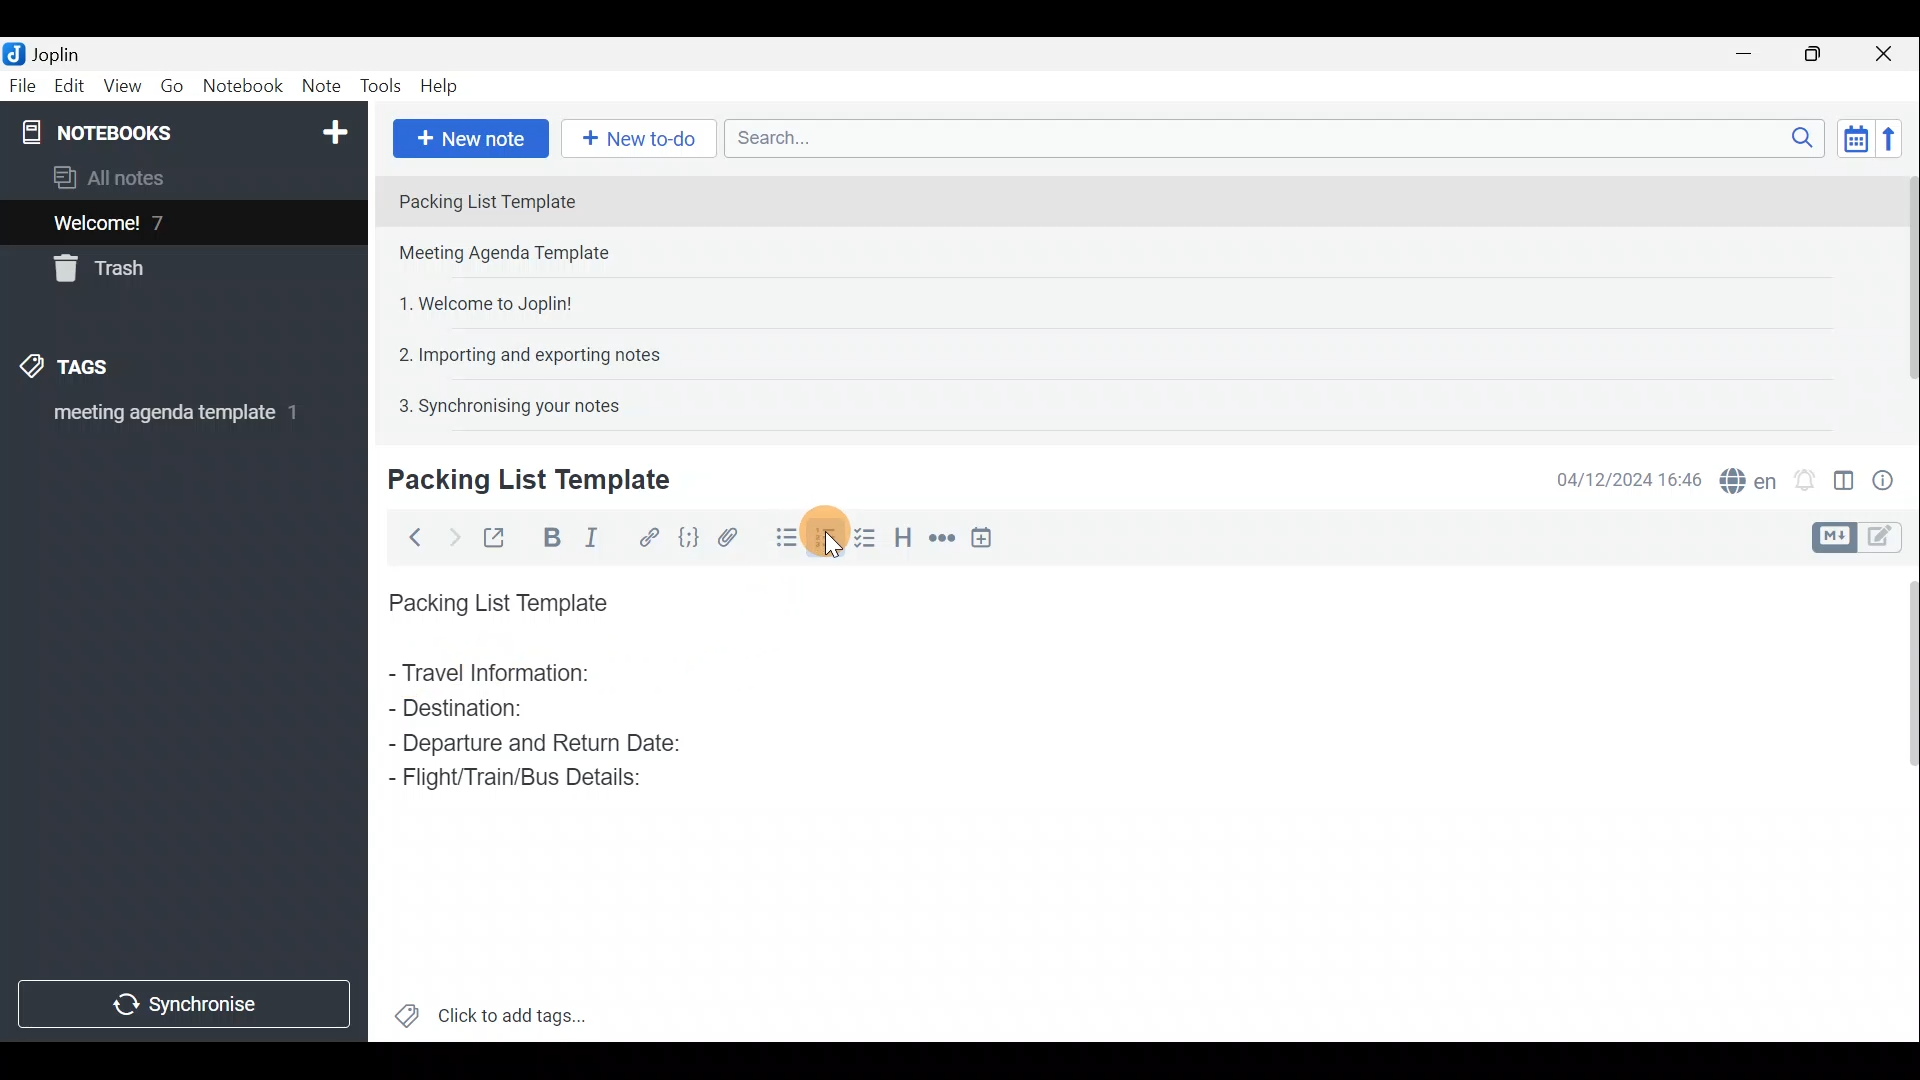  What do you see at coordinates (1849, 138) in the screenshot?
I see `Toggle sort order field` at bounding box center [1849, 138].